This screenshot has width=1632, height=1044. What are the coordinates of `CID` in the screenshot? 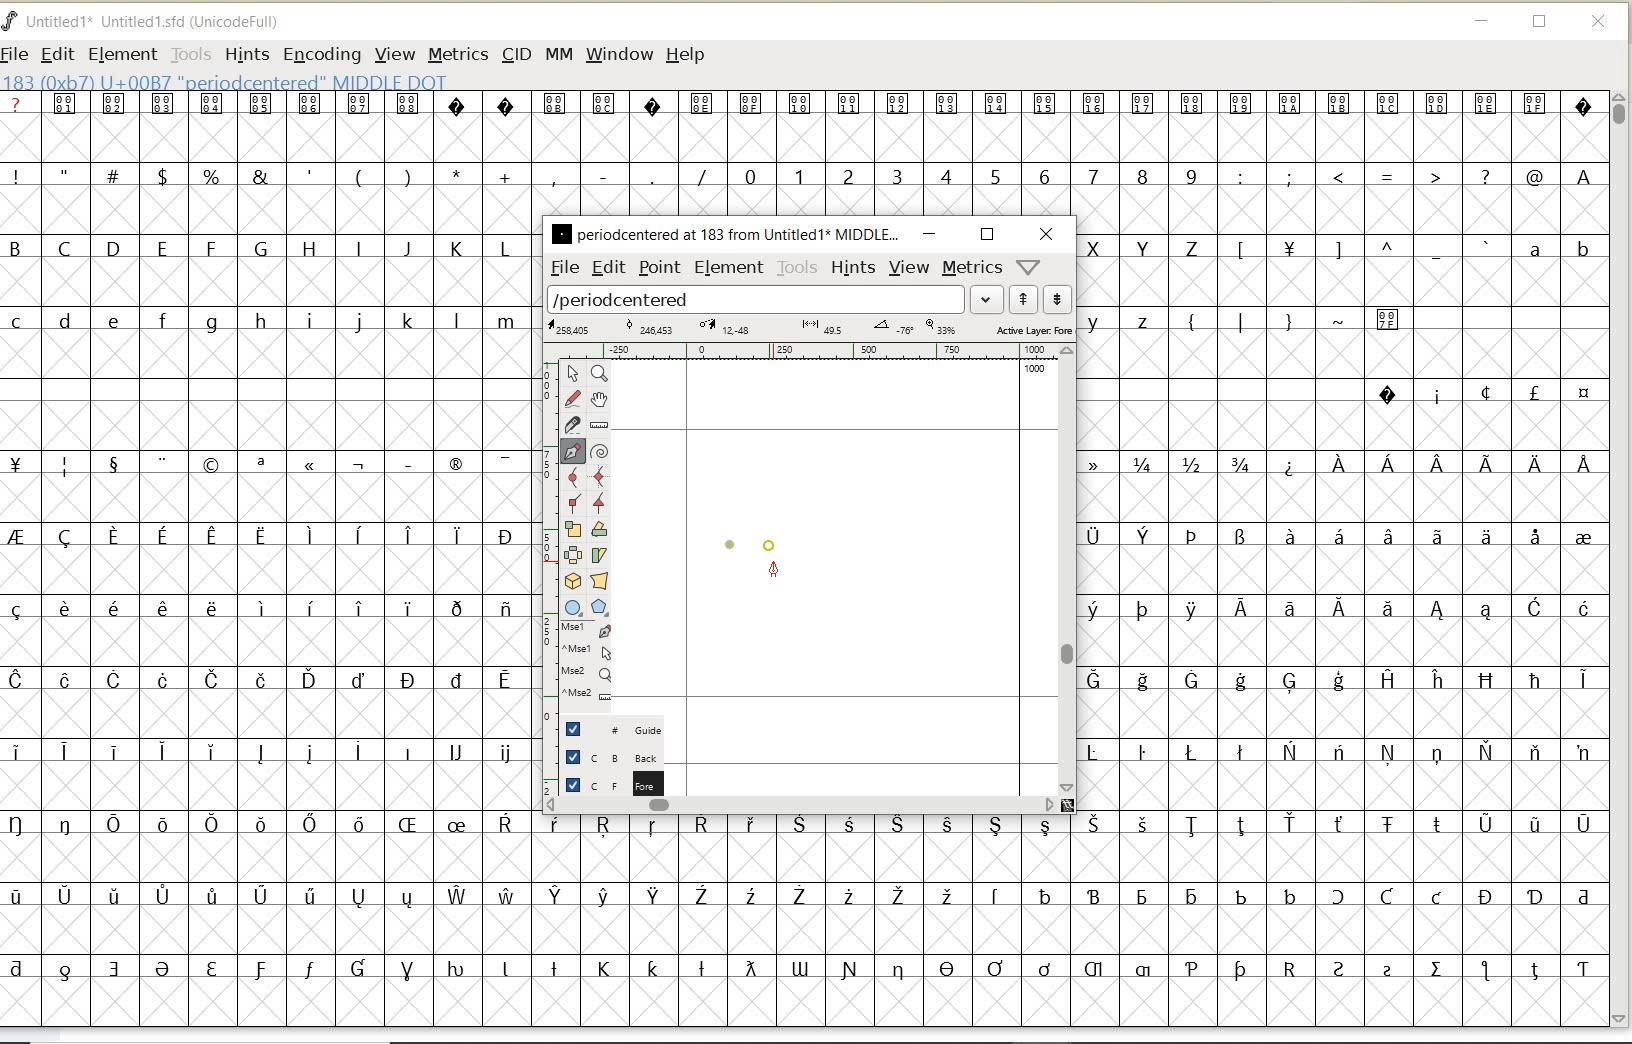 It's located at (516, 57).